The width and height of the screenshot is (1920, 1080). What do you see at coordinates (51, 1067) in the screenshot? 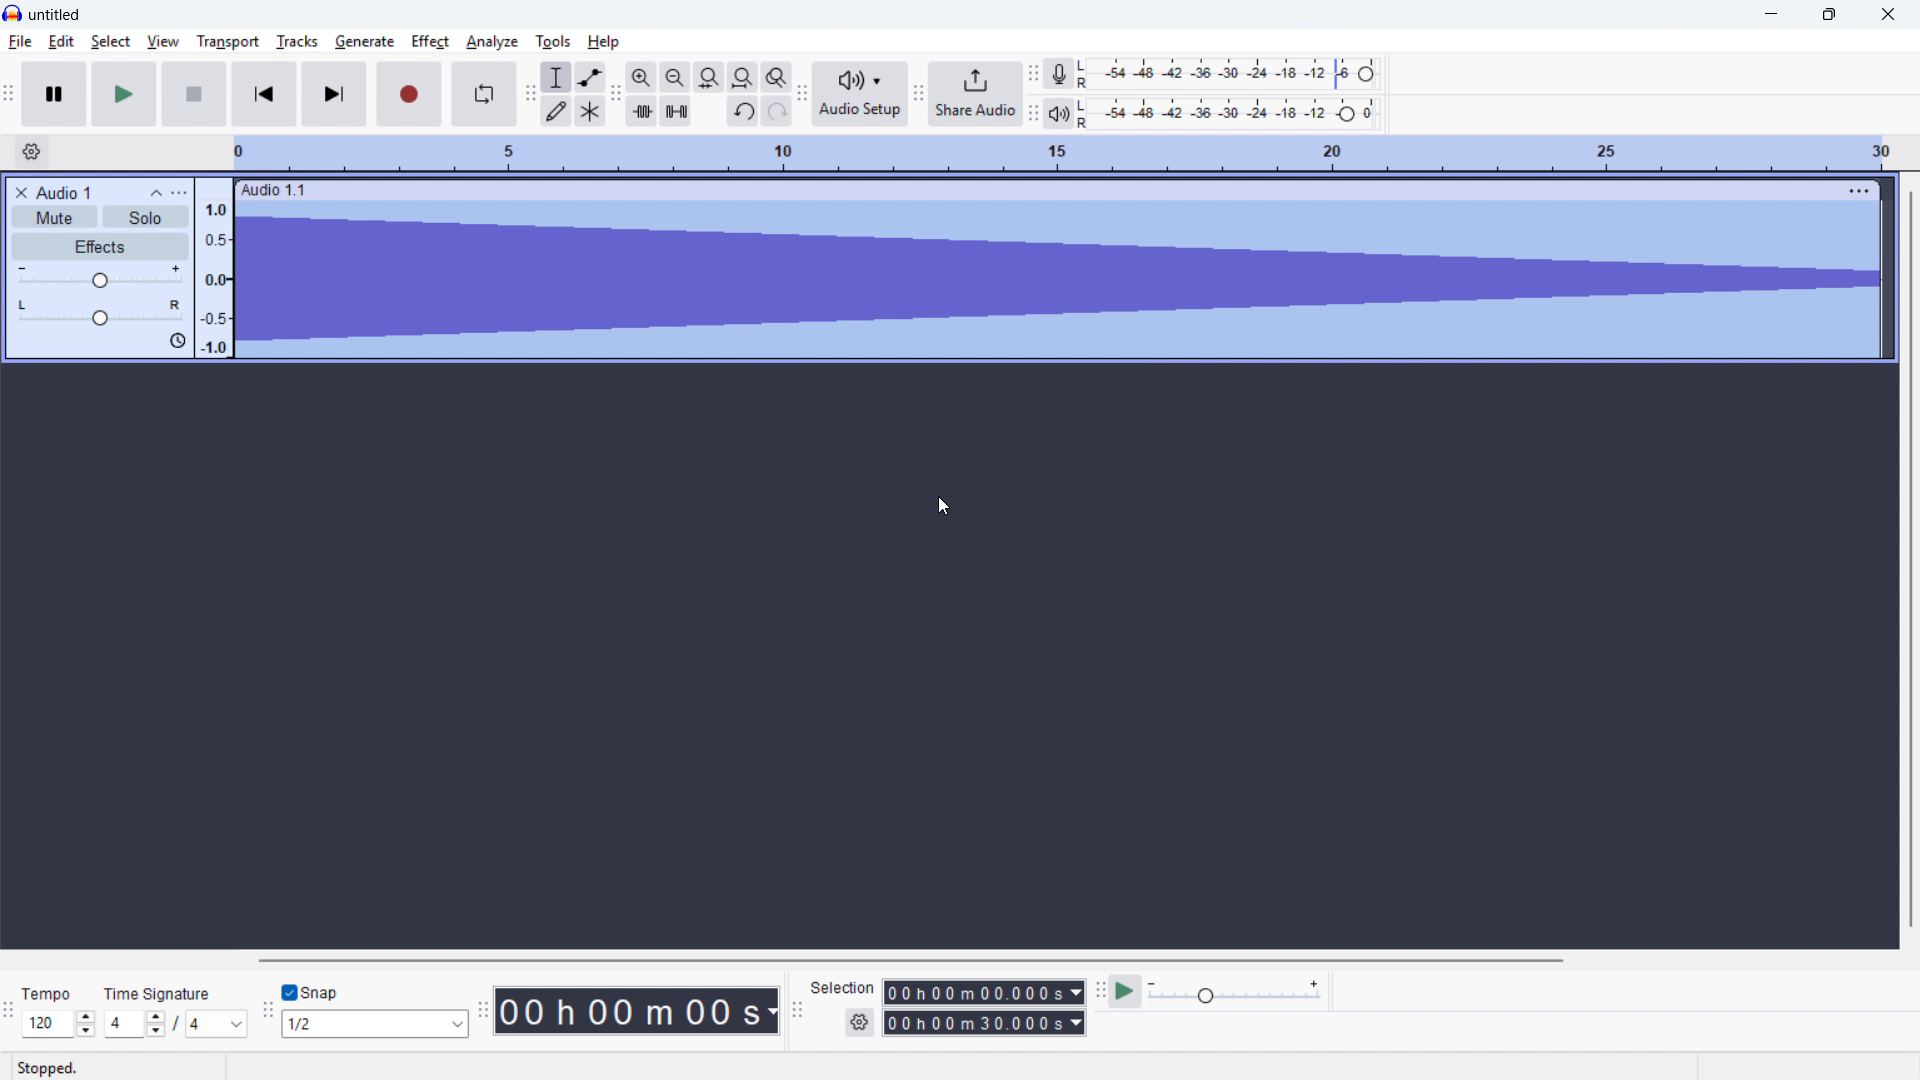
I see `Status: stopped` at bounding box center [51, 1067].